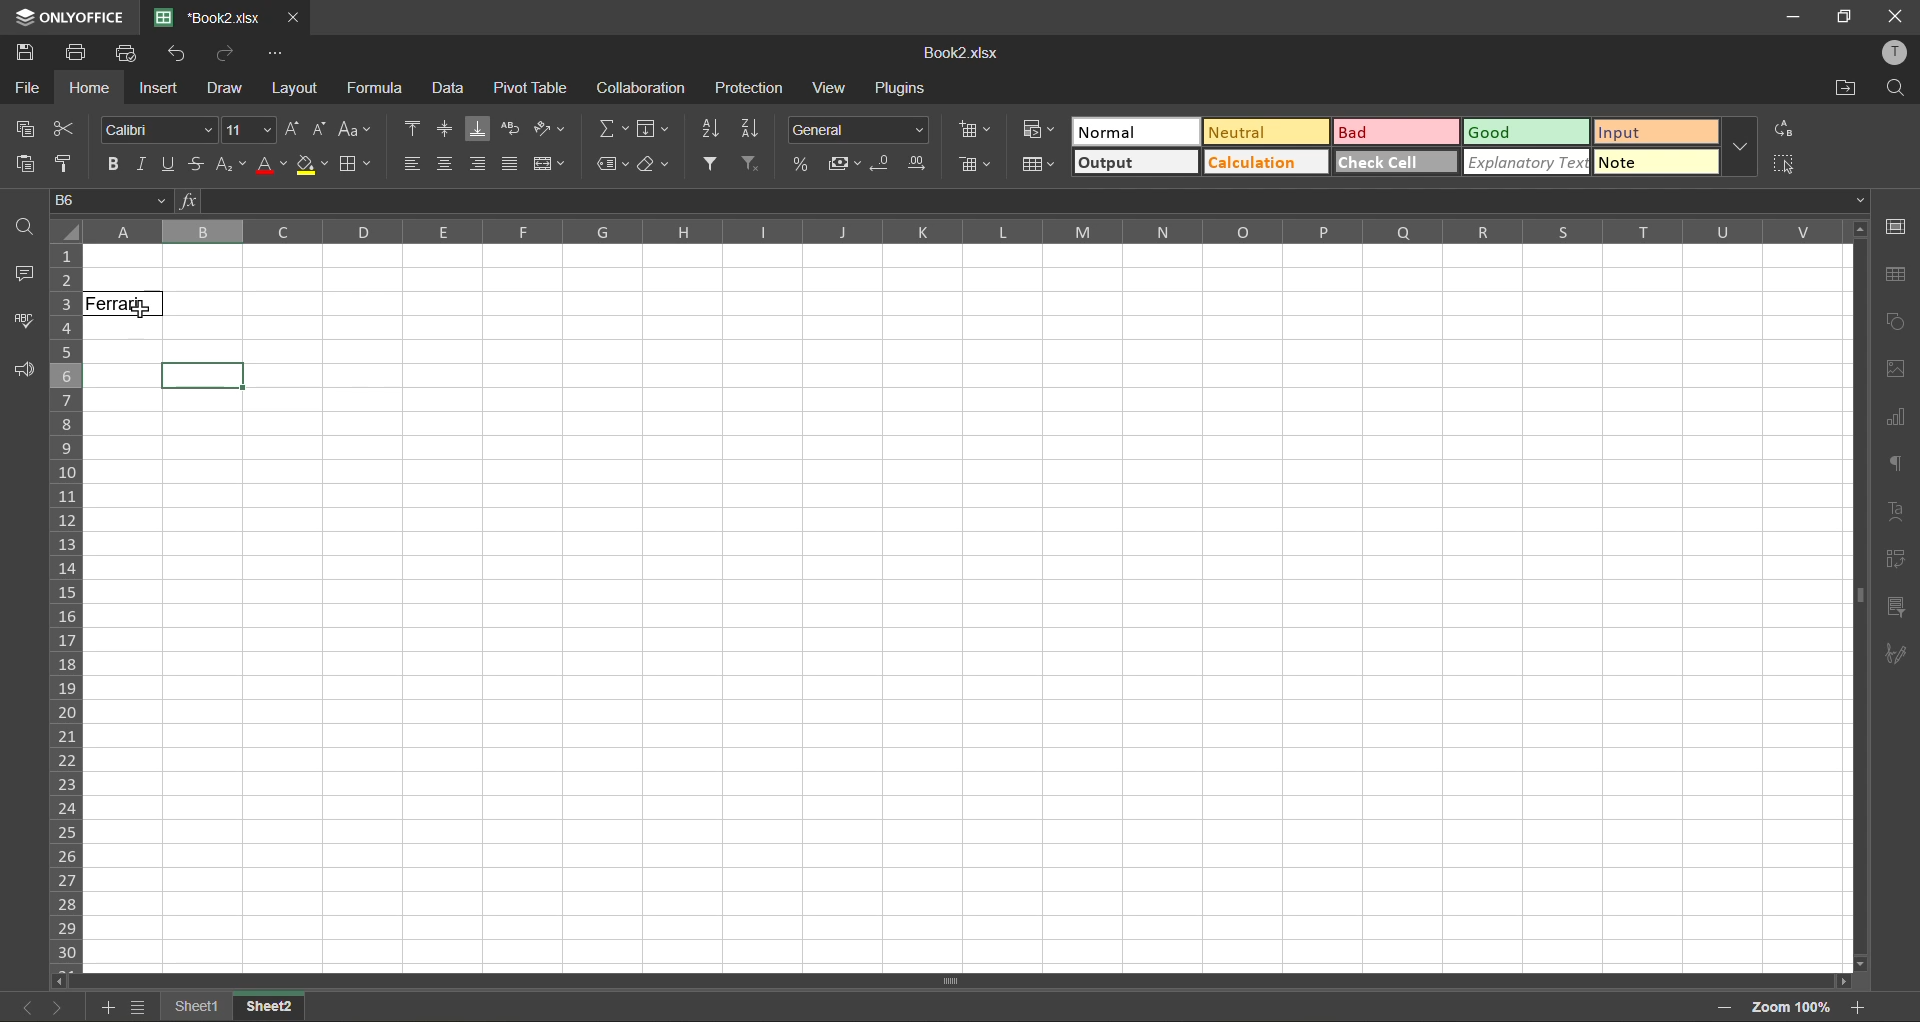 This screenshot has width=1920, height=1022. I want to click on scroll right, so click(1840, 982).